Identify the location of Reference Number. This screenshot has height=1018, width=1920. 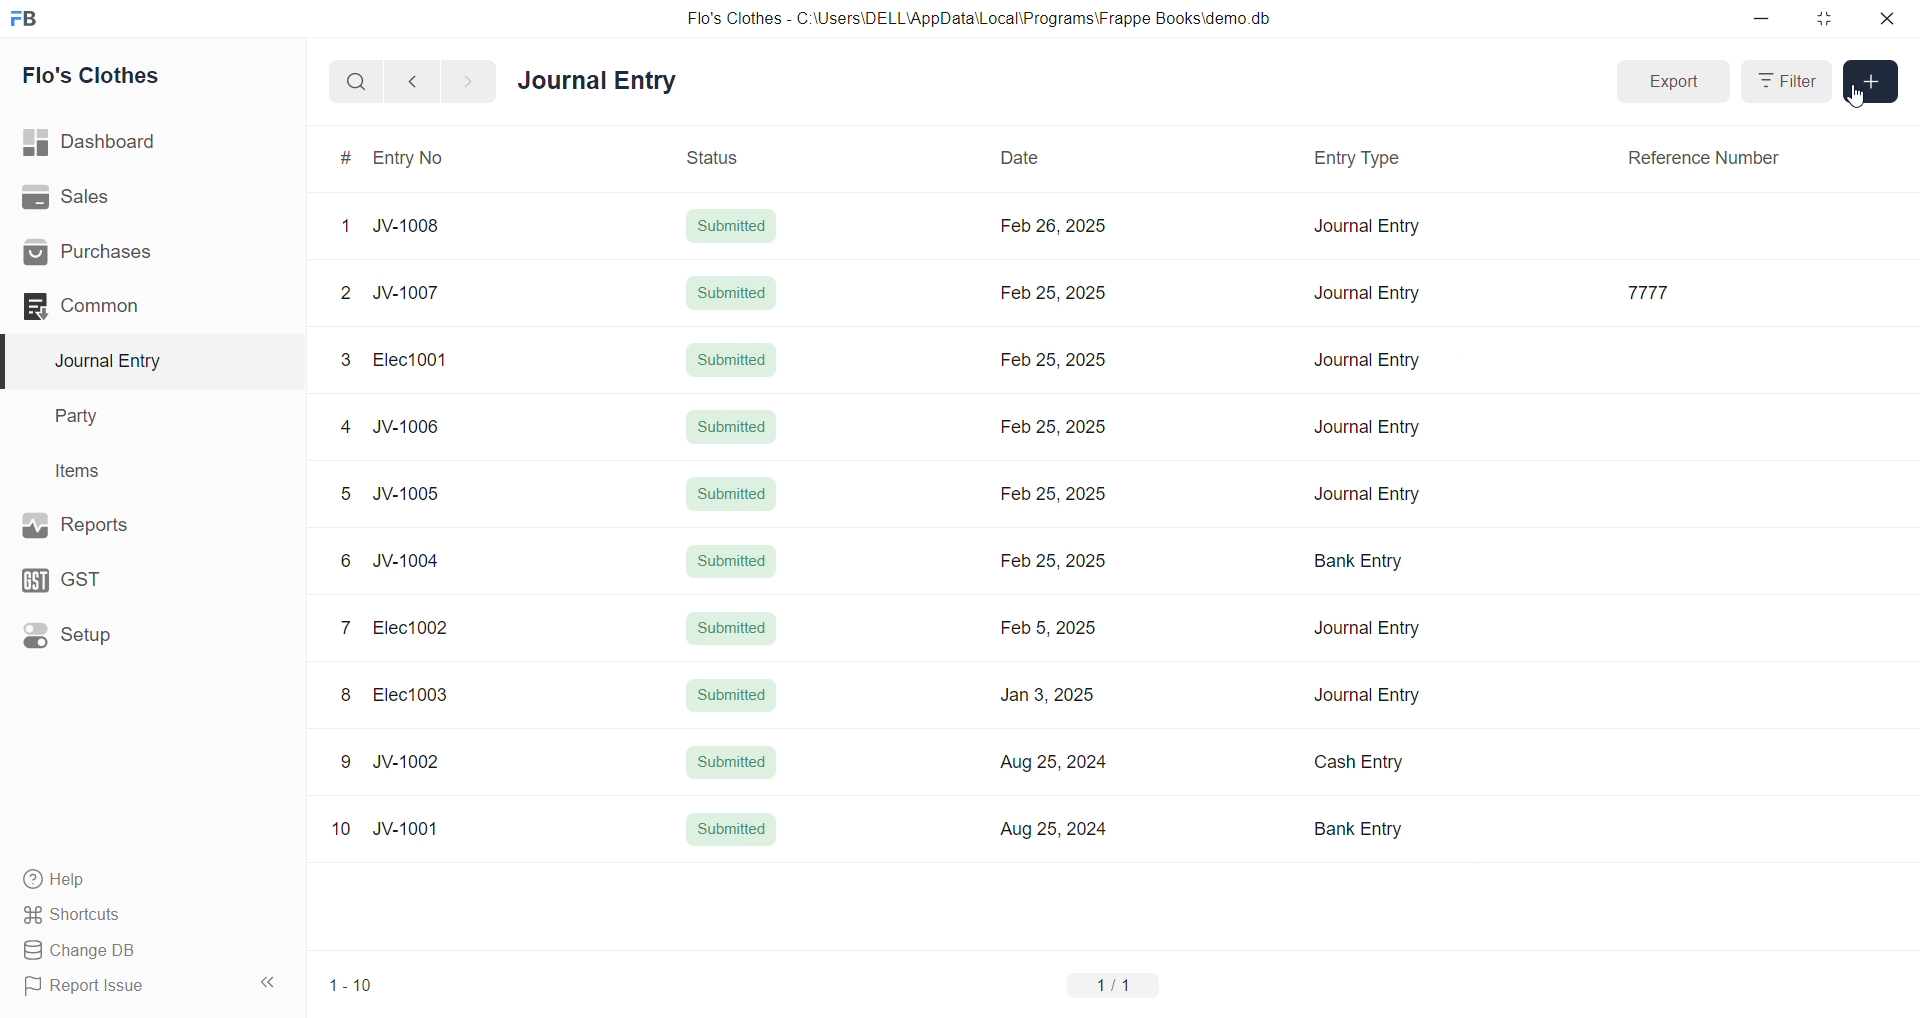
(1702, 161).